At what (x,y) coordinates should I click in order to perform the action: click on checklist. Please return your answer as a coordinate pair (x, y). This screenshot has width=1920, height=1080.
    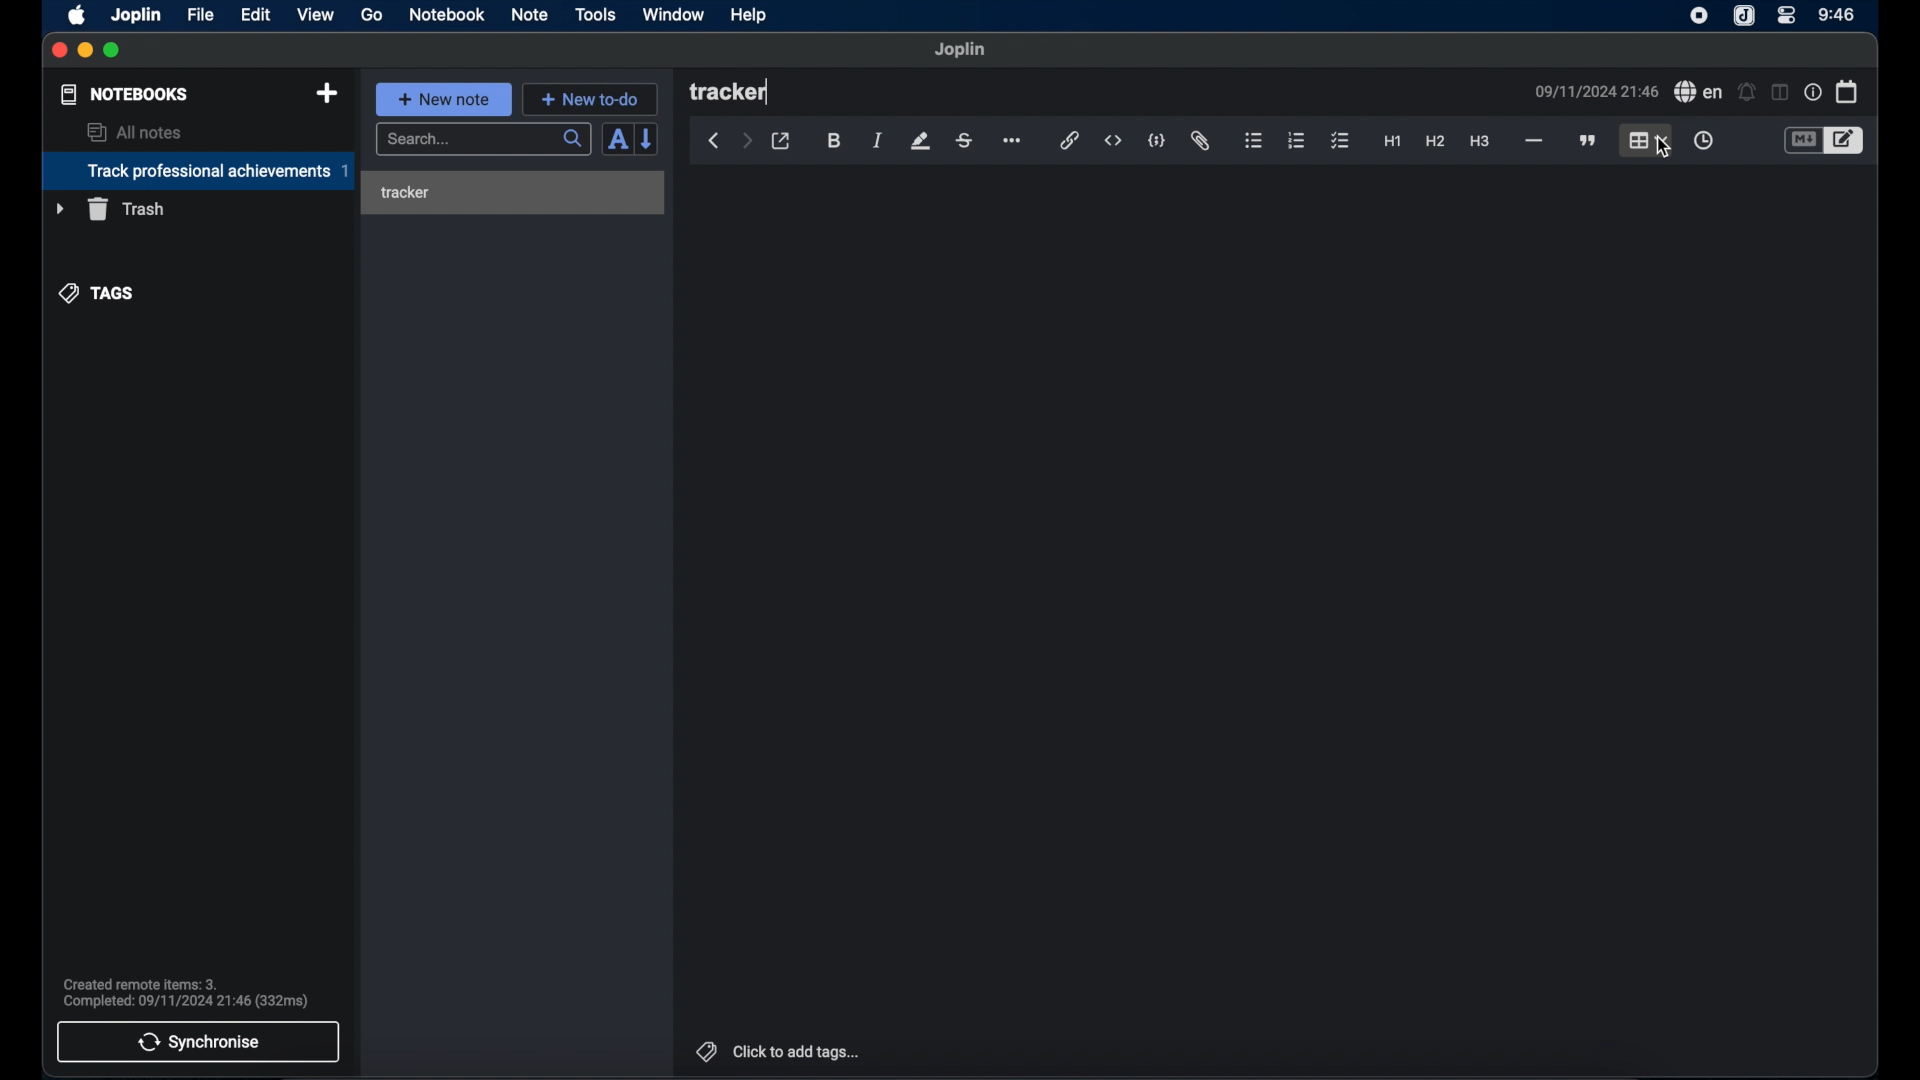
    Looking at the image, I should click on (1340, 141).